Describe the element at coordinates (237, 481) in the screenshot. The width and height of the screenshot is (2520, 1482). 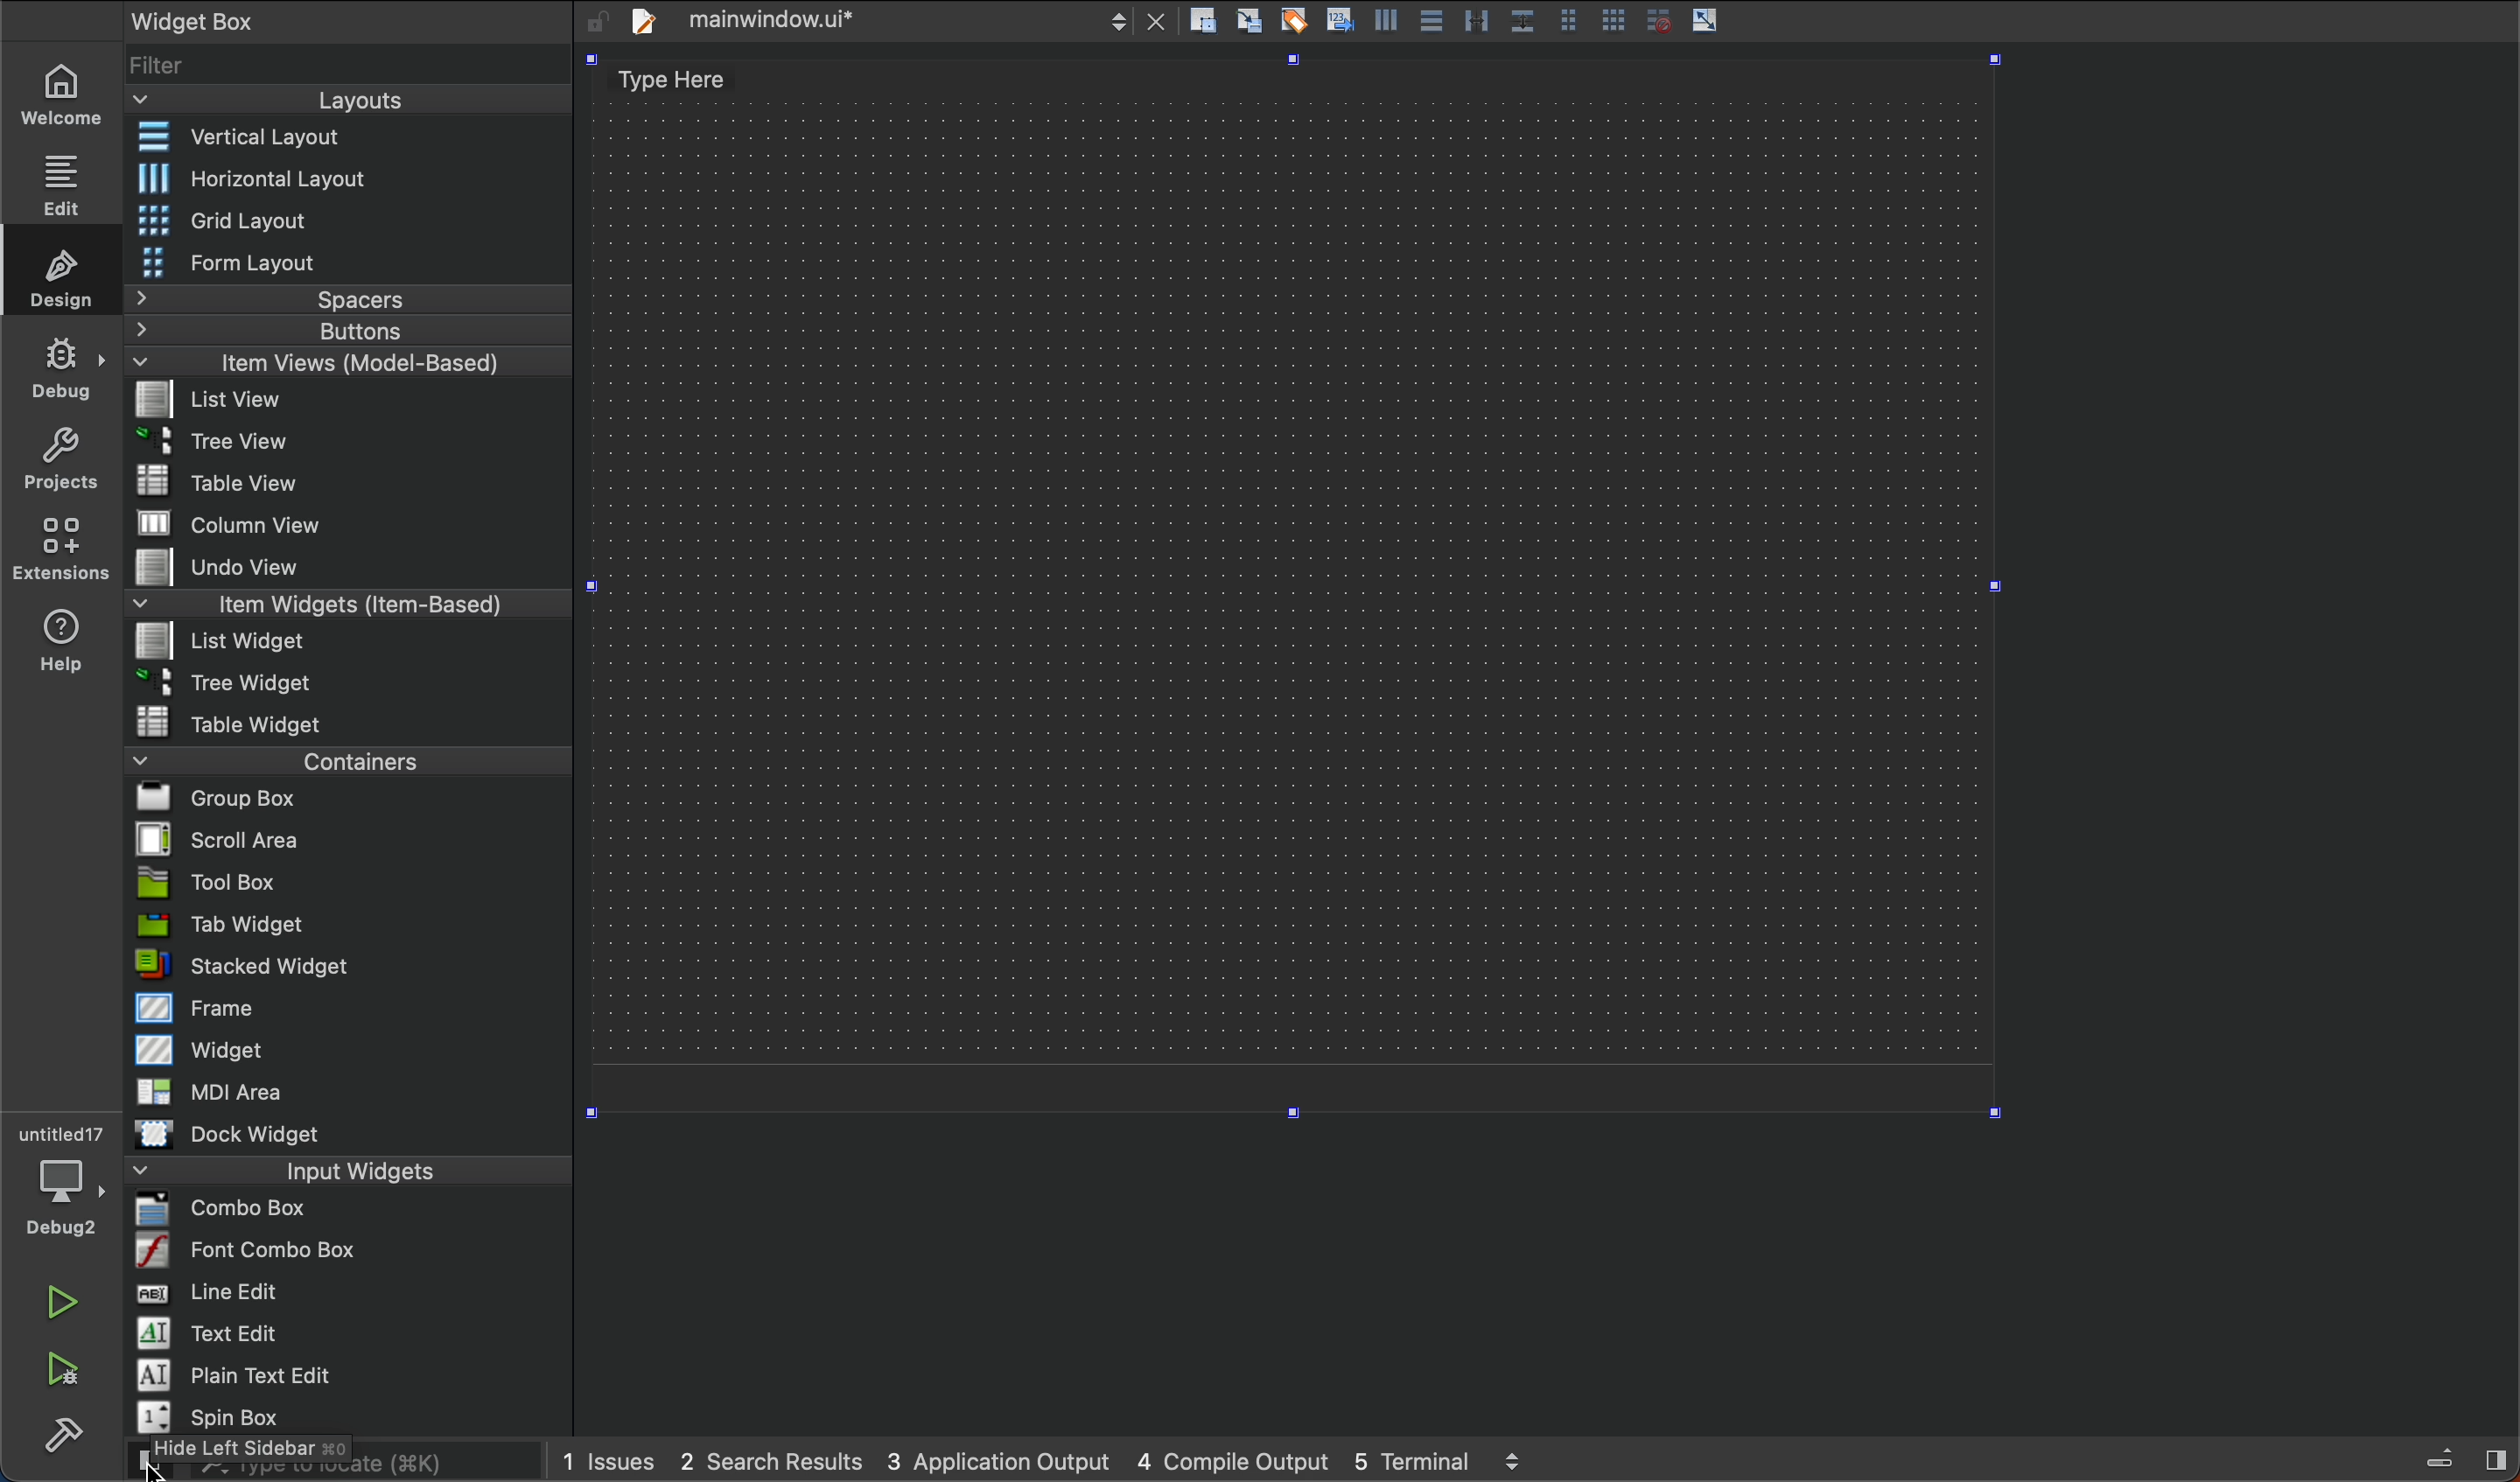
I see `table view` at that location.